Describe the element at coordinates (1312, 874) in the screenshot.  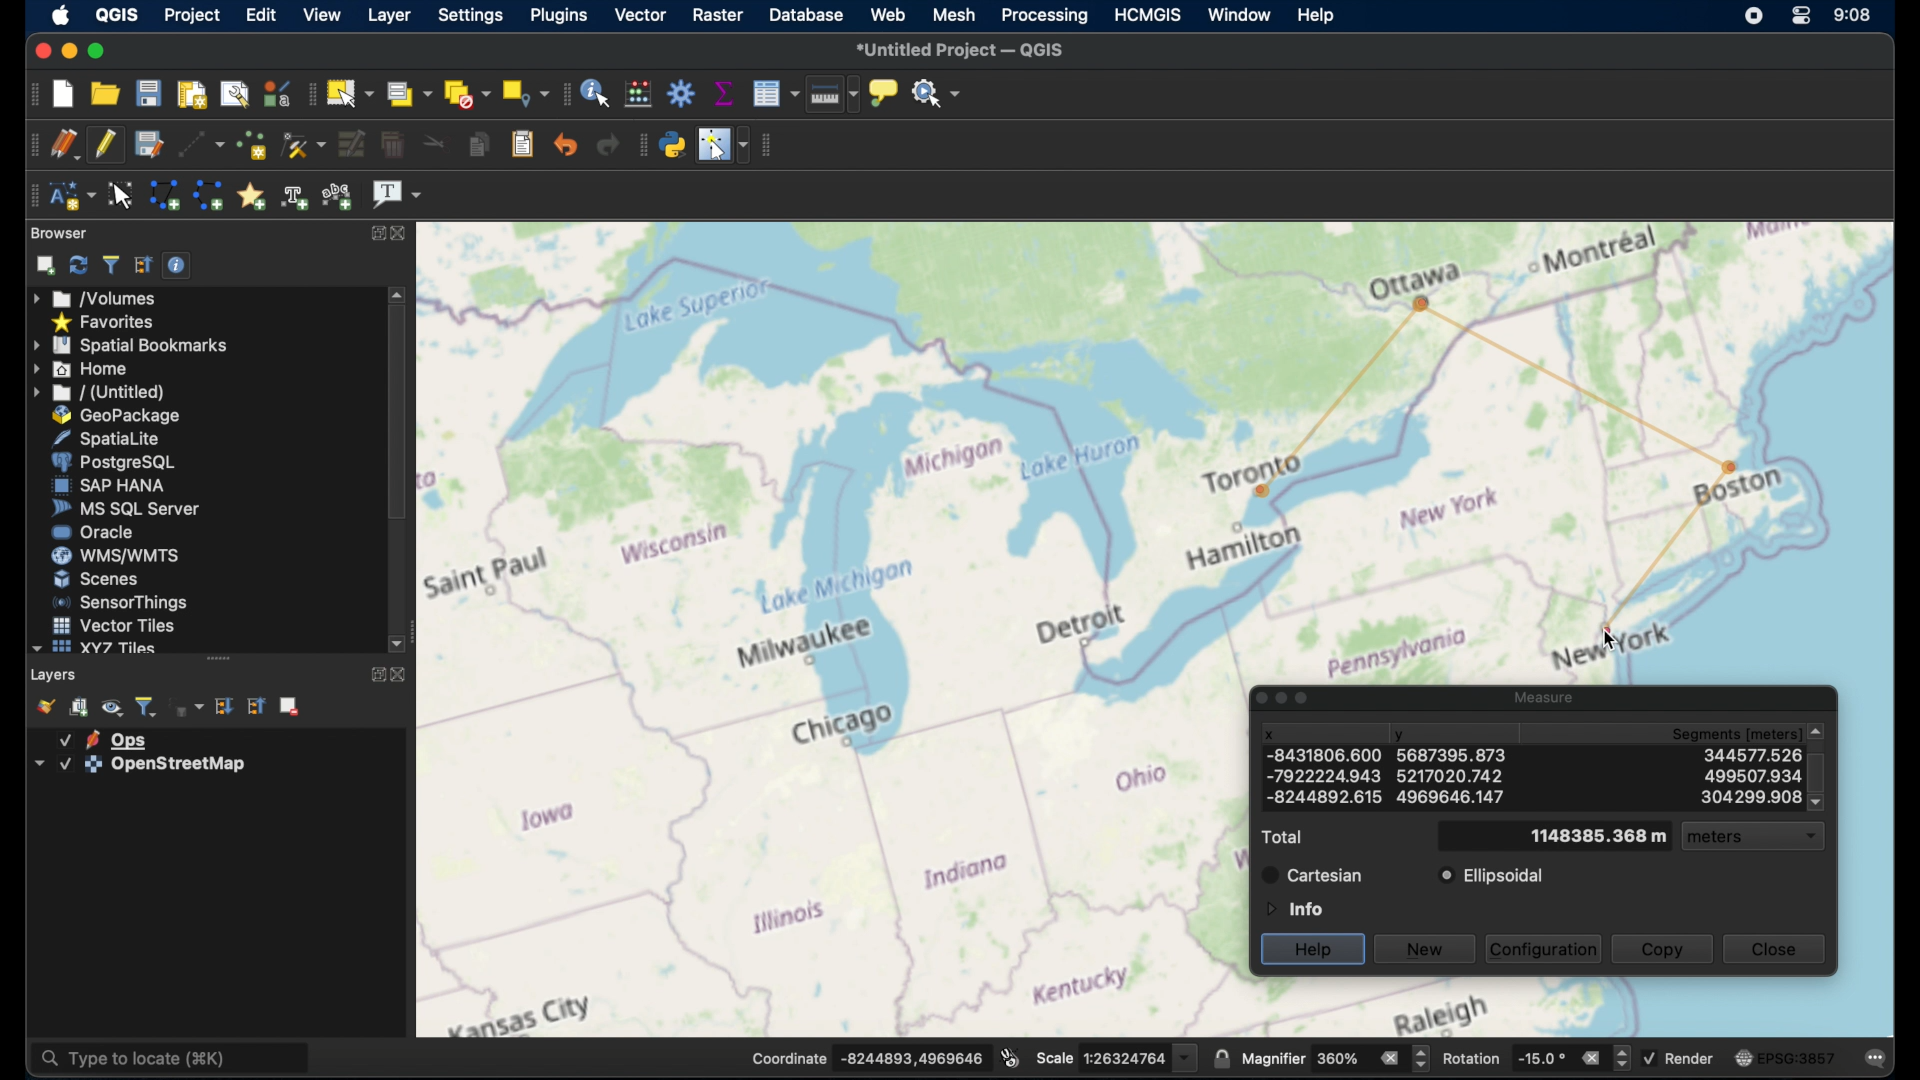
I see `cartesian` at that location.